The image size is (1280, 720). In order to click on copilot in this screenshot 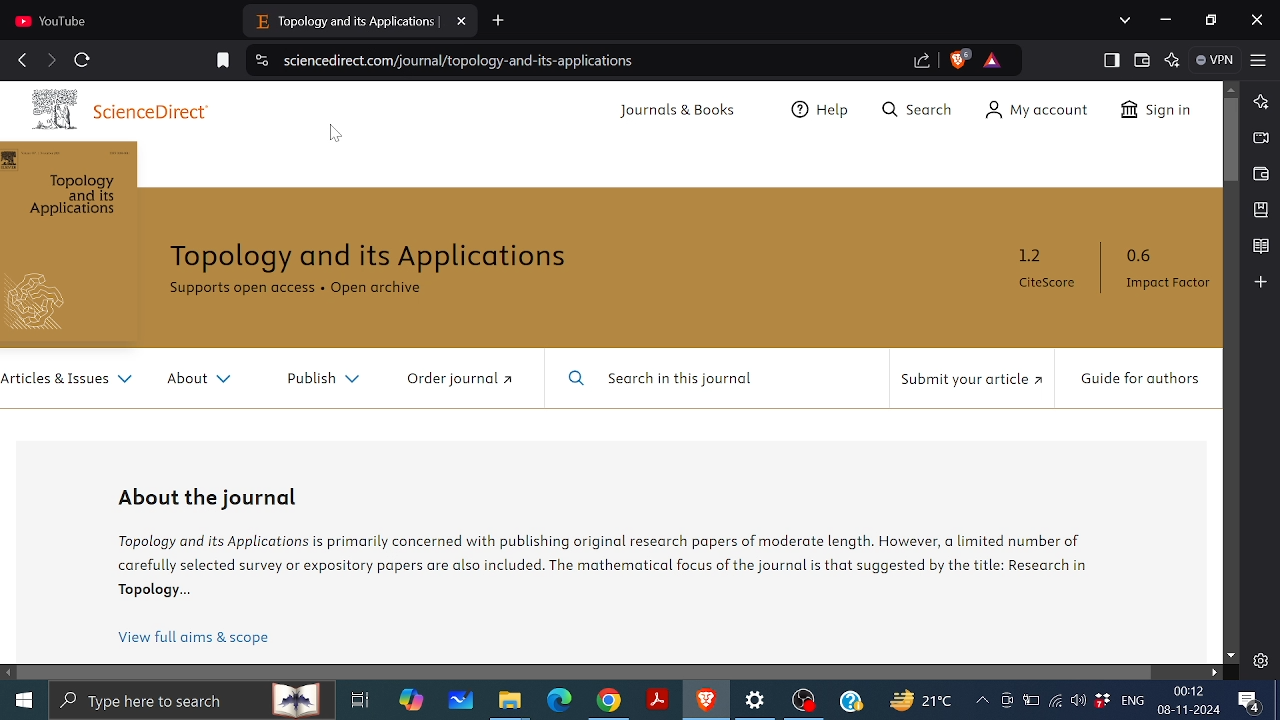, I will do `click(412, 700)`.